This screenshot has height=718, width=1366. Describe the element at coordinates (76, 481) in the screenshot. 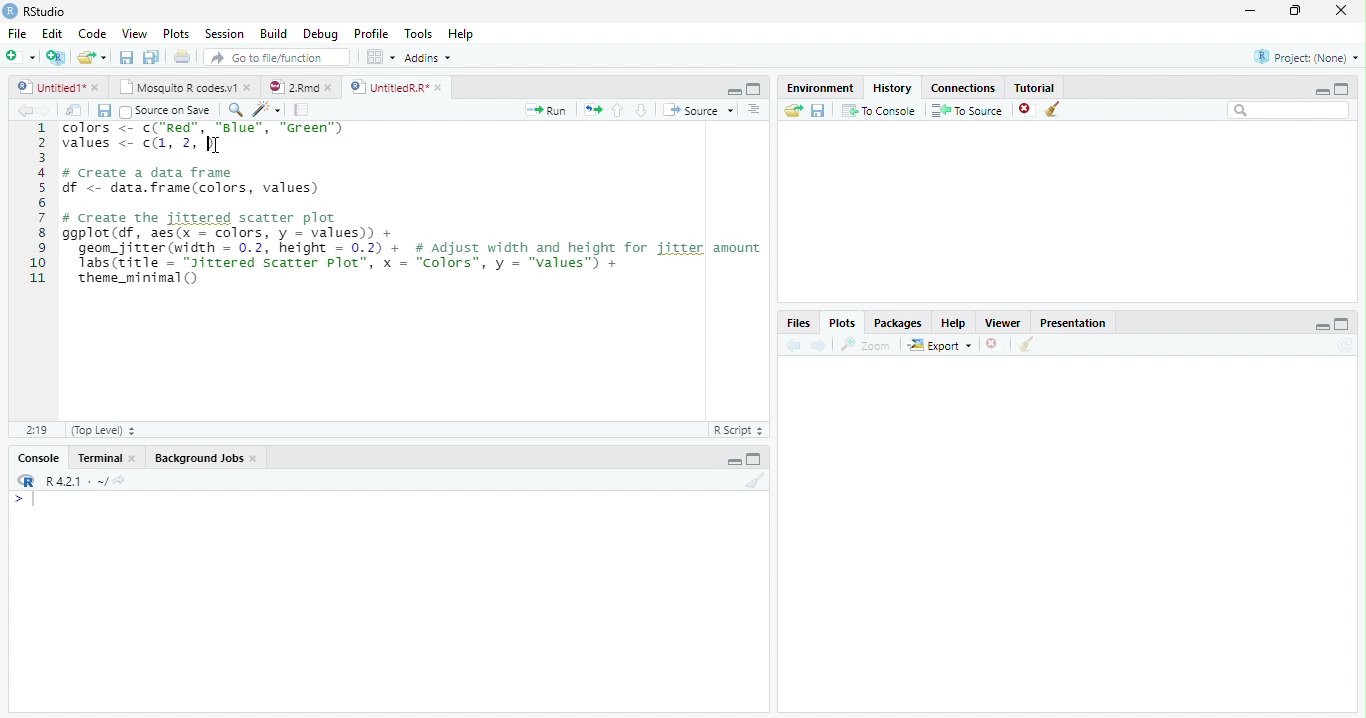

I see `R 4.2.1 . ~/` at that location.